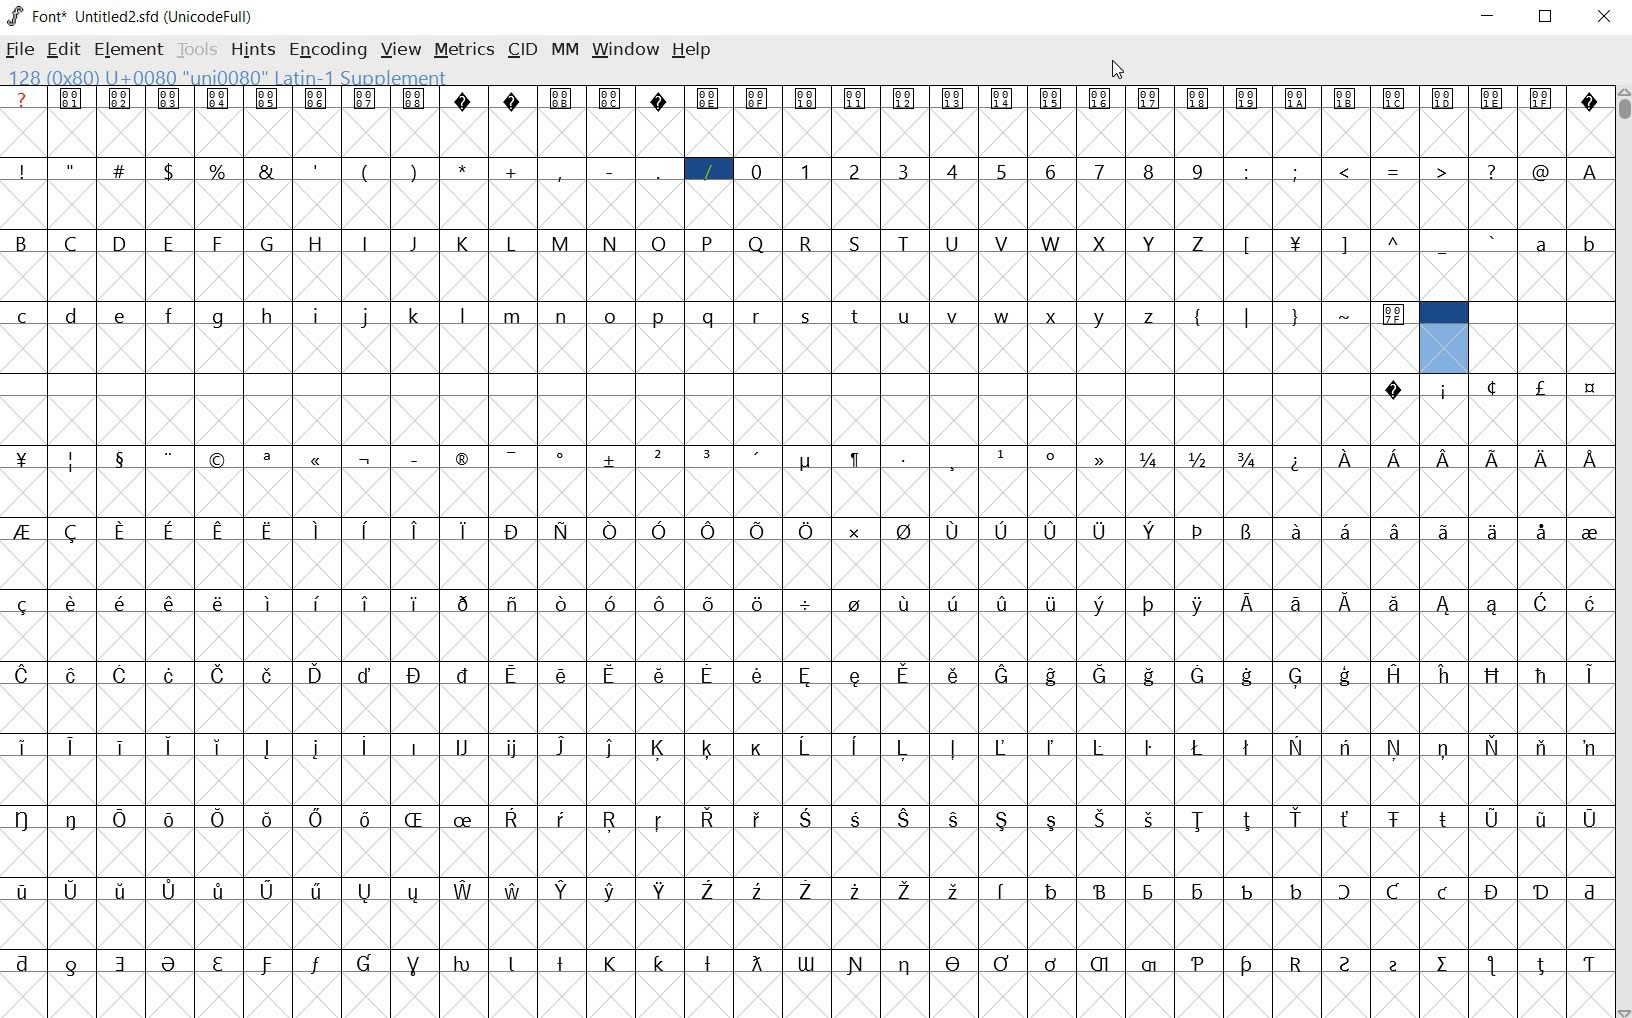 This screenshot has height=1018, width=1632. I want to click on Symbol, so click(1200, 532).